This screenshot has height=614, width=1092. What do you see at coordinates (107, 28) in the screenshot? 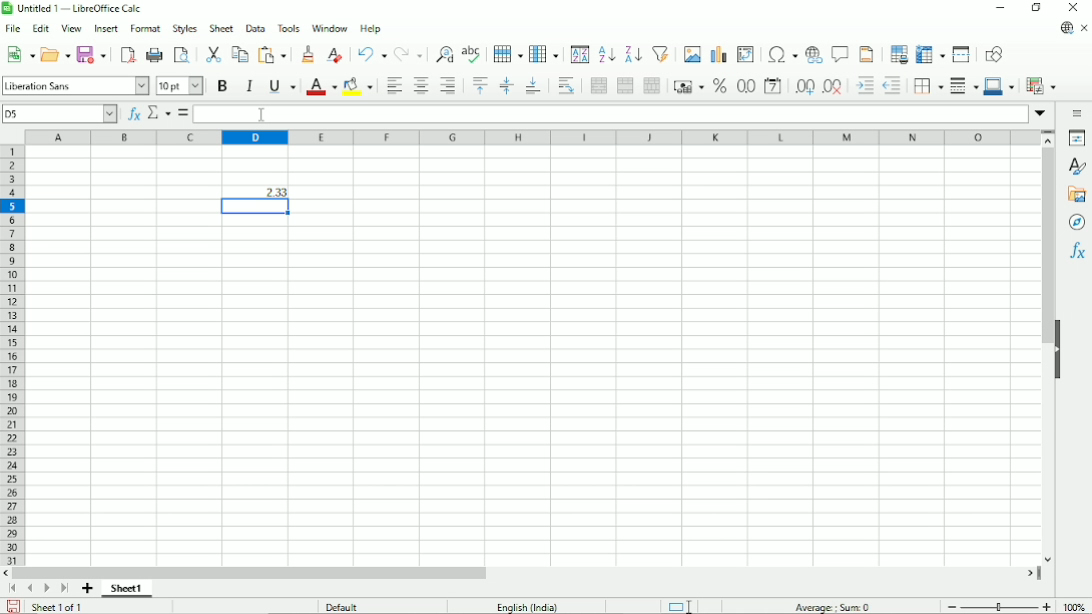
I see `Insert` at bounding box center [107, 28].